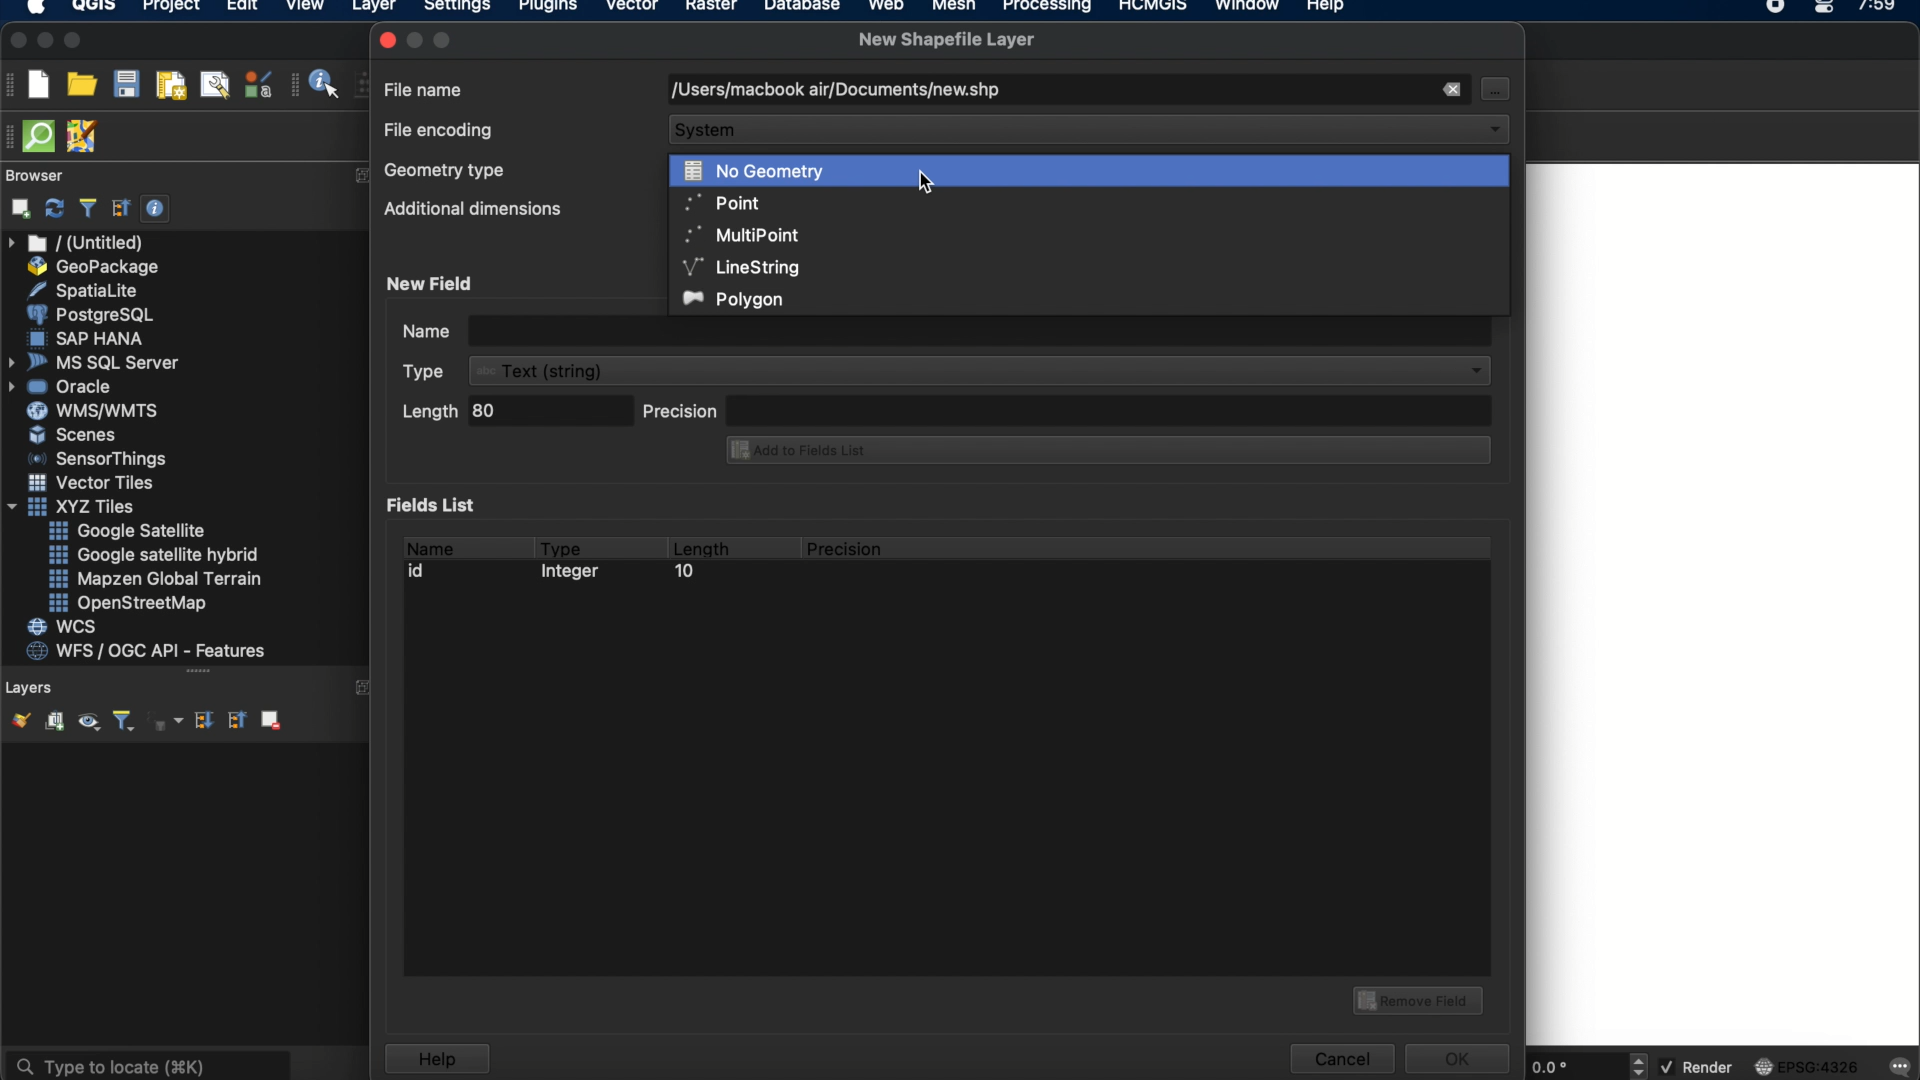 Image resolution: width=1920 pixels, height=1080 pixels. Describe the element at coordinates (87, 208) in the screenshot. I see `filter browser` at that location.